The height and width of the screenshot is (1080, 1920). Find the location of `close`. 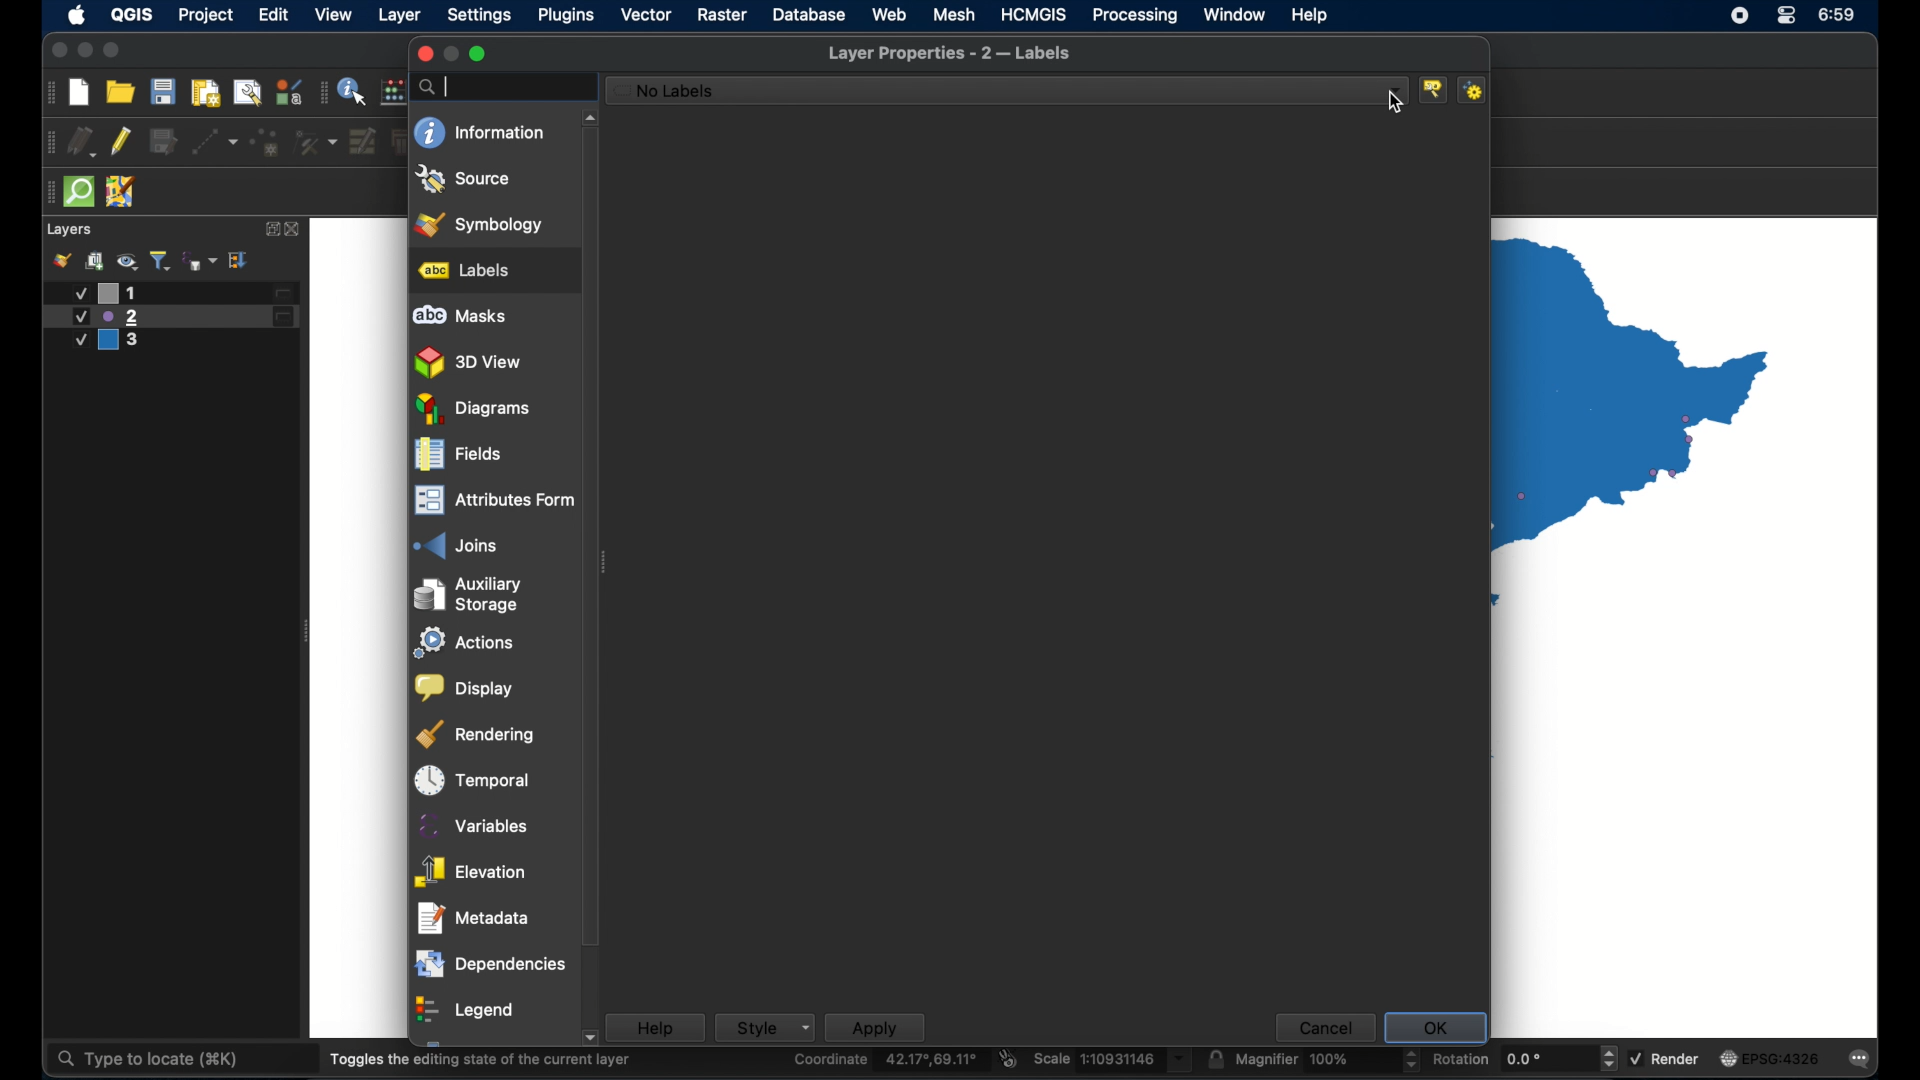

close is located at coordinates (295, 230).